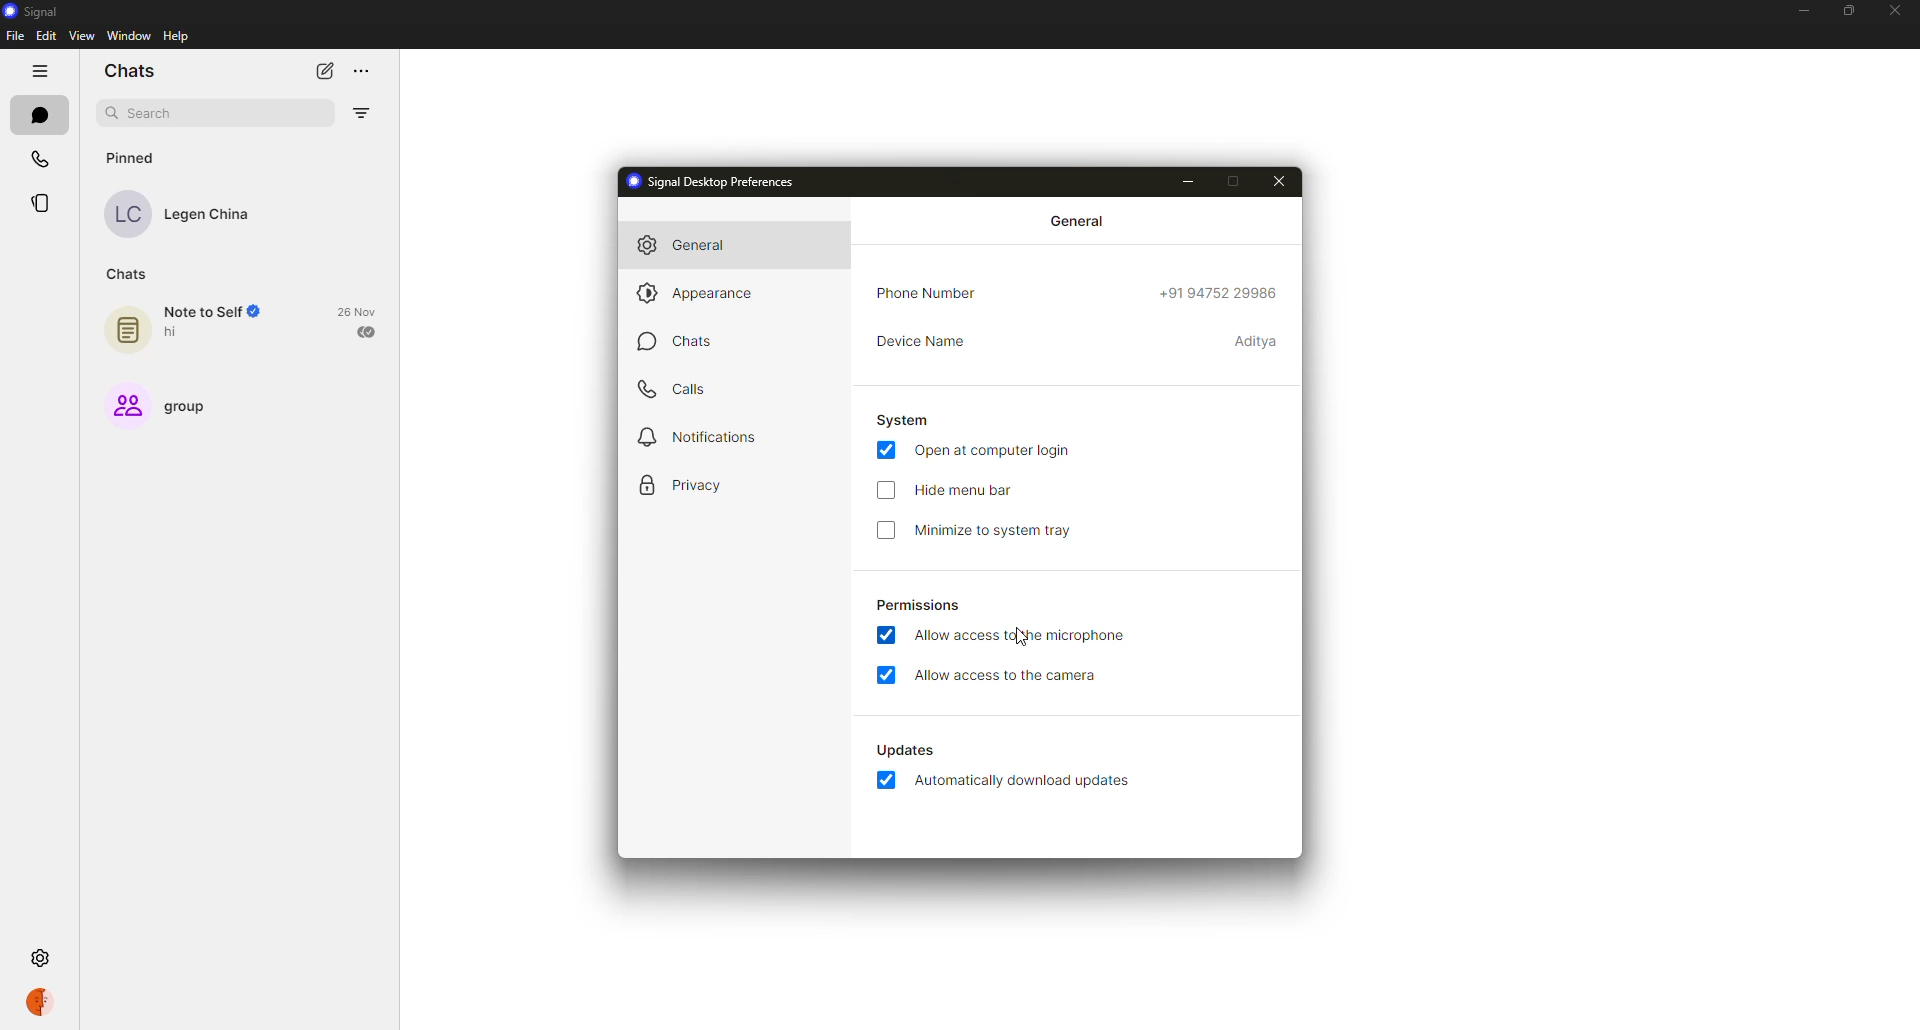 This screenshot has width=1920, height=1030. What do you see at coordinates (1021, 636) in the screenshot?
I see `allow access to microphone` at bounding box center [1021, 636].